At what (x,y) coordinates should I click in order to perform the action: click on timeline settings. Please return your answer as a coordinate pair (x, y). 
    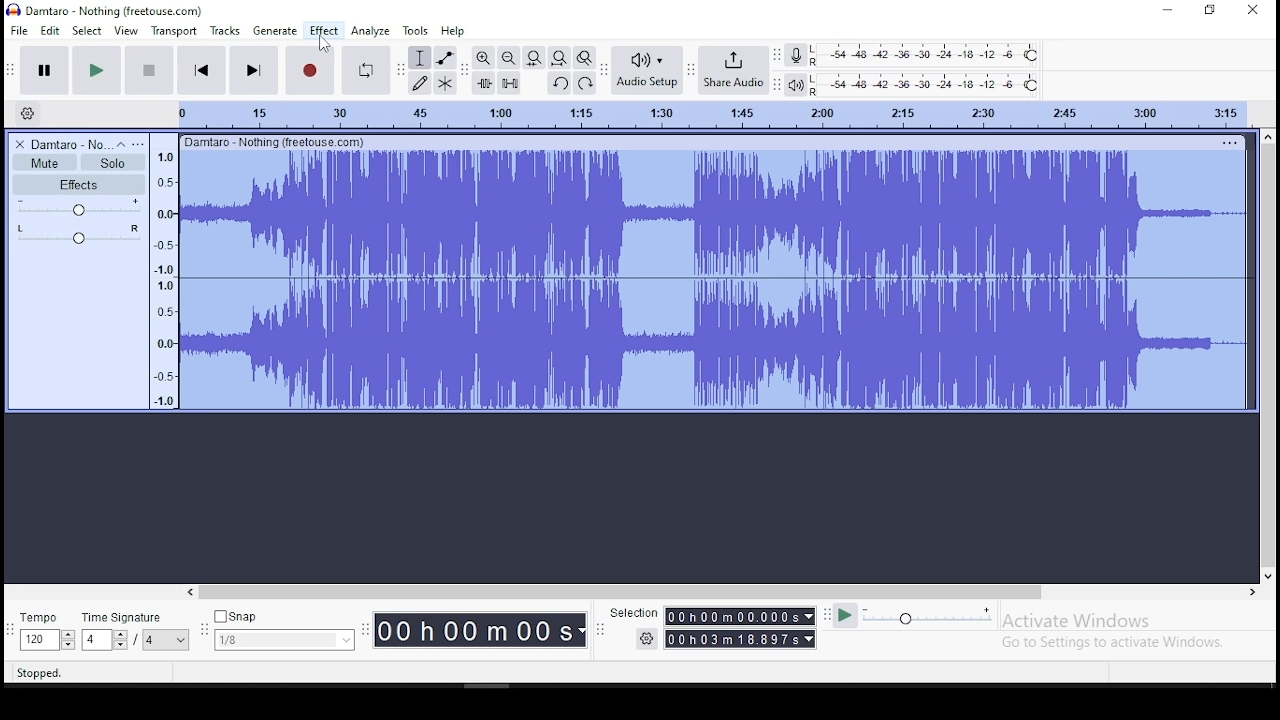
    Looking at the image, I should click on (28, 113).